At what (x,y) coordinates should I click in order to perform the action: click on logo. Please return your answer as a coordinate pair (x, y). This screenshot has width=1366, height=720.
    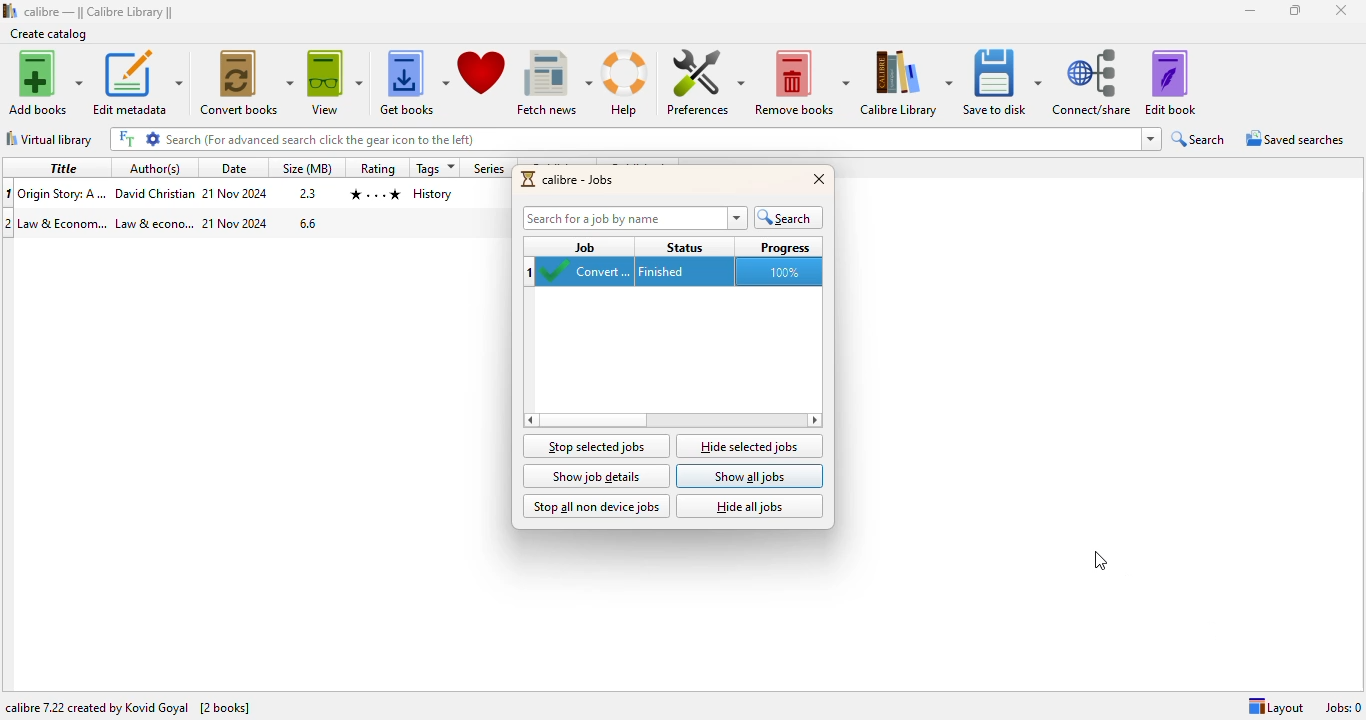
    Looking at the image, I should click on (529, 179).